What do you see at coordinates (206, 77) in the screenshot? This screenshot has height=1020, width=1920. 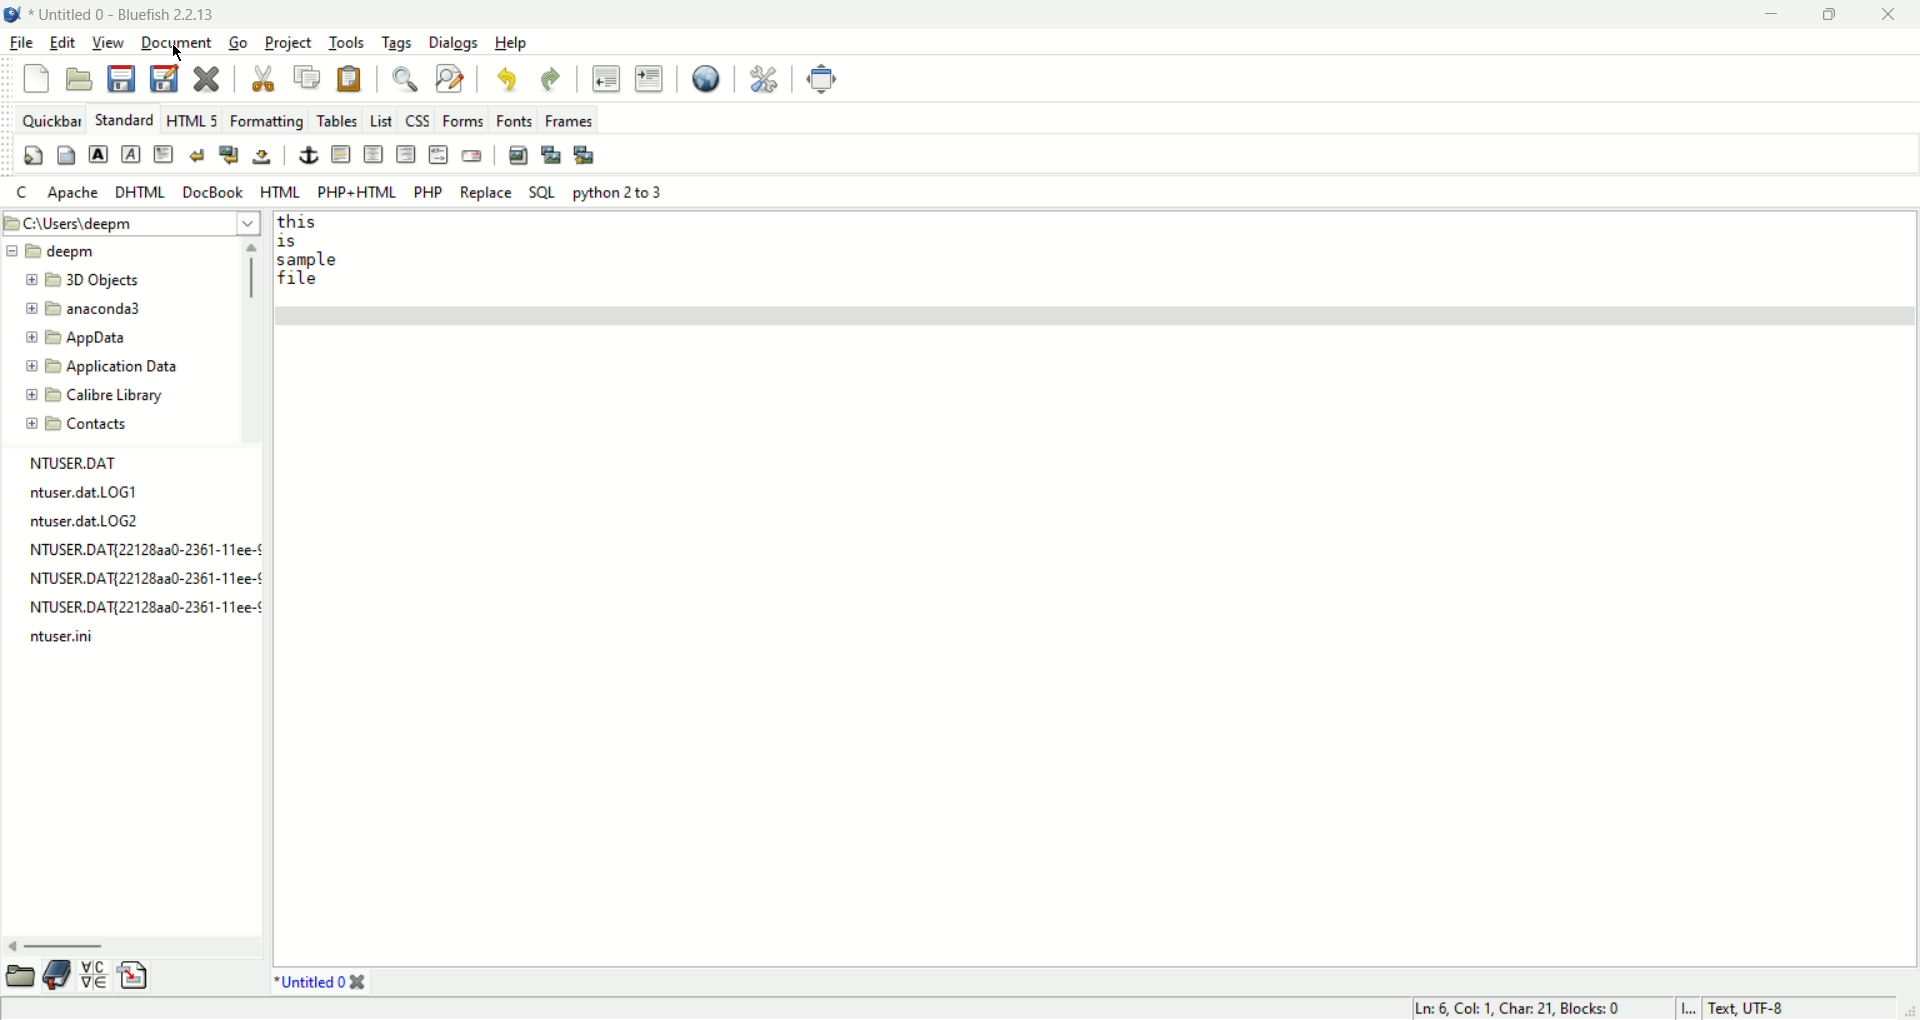 I see `close` at bounding box center [206, 77].